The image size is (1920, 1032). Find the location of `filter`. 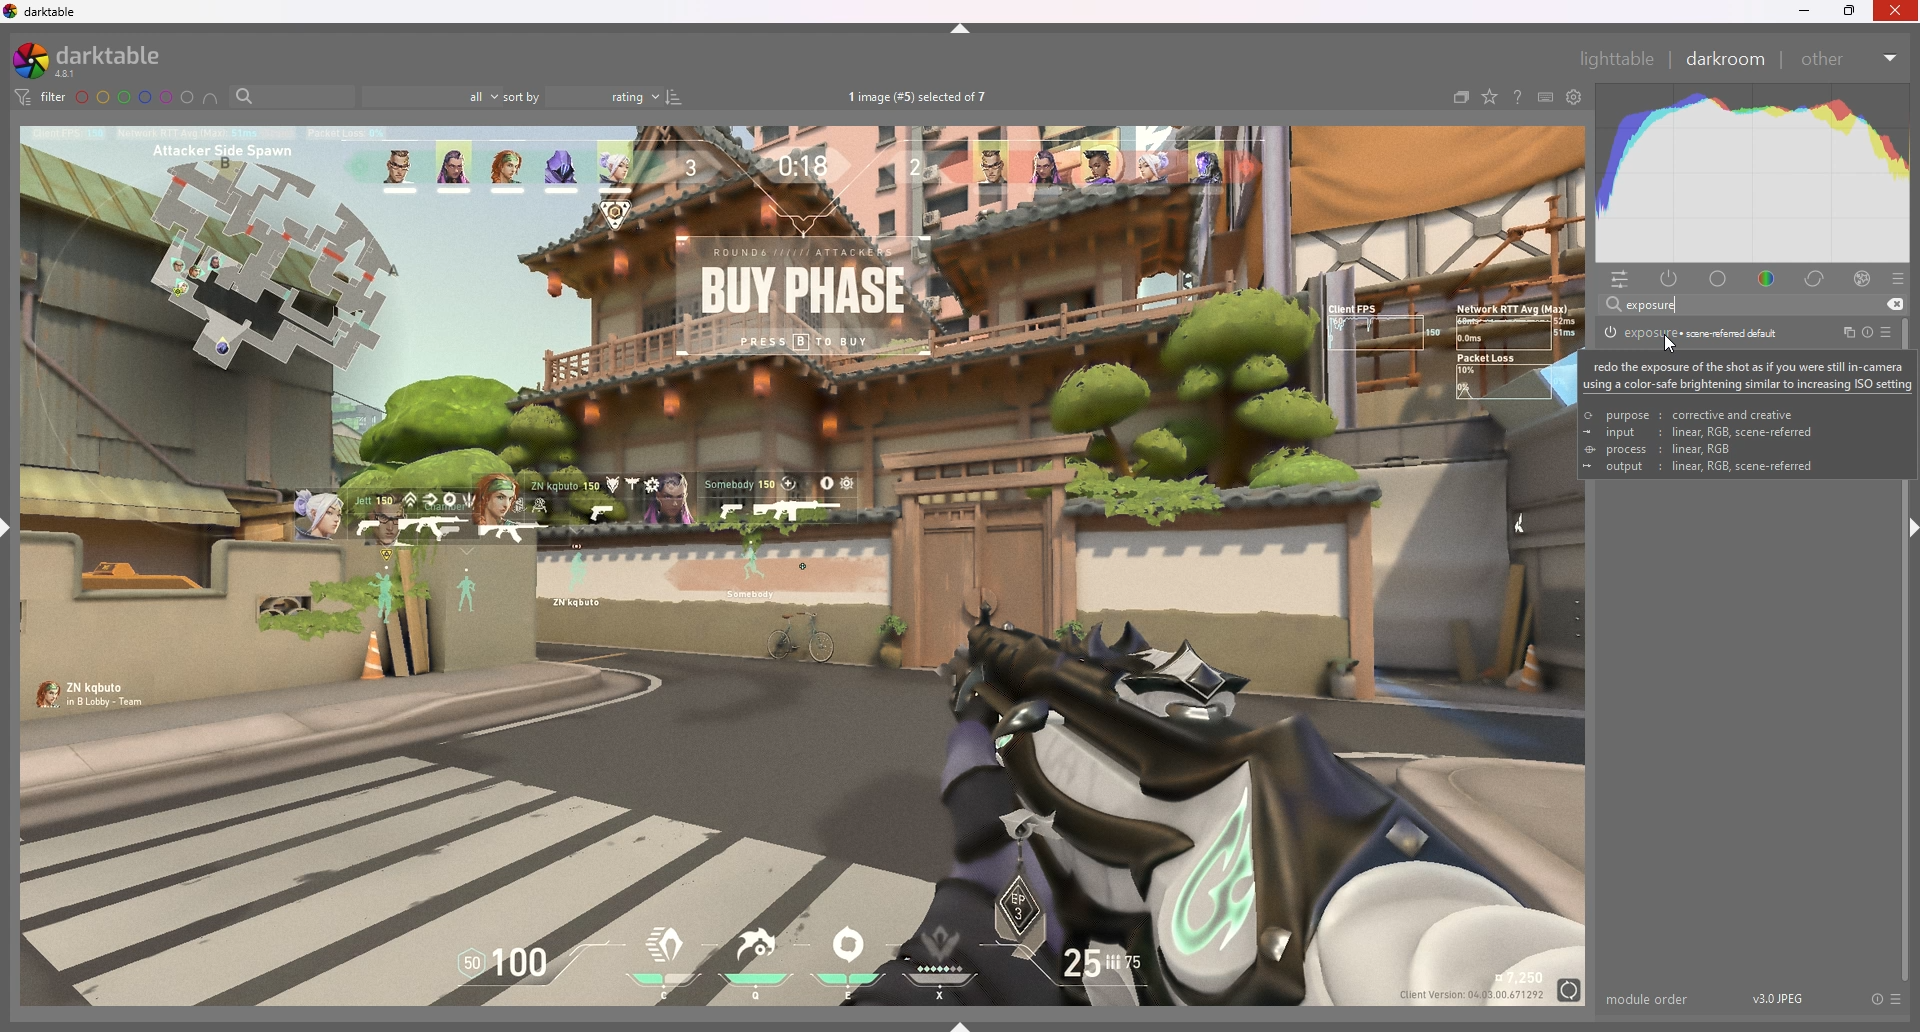

filter is located at coordinates (42, 97).